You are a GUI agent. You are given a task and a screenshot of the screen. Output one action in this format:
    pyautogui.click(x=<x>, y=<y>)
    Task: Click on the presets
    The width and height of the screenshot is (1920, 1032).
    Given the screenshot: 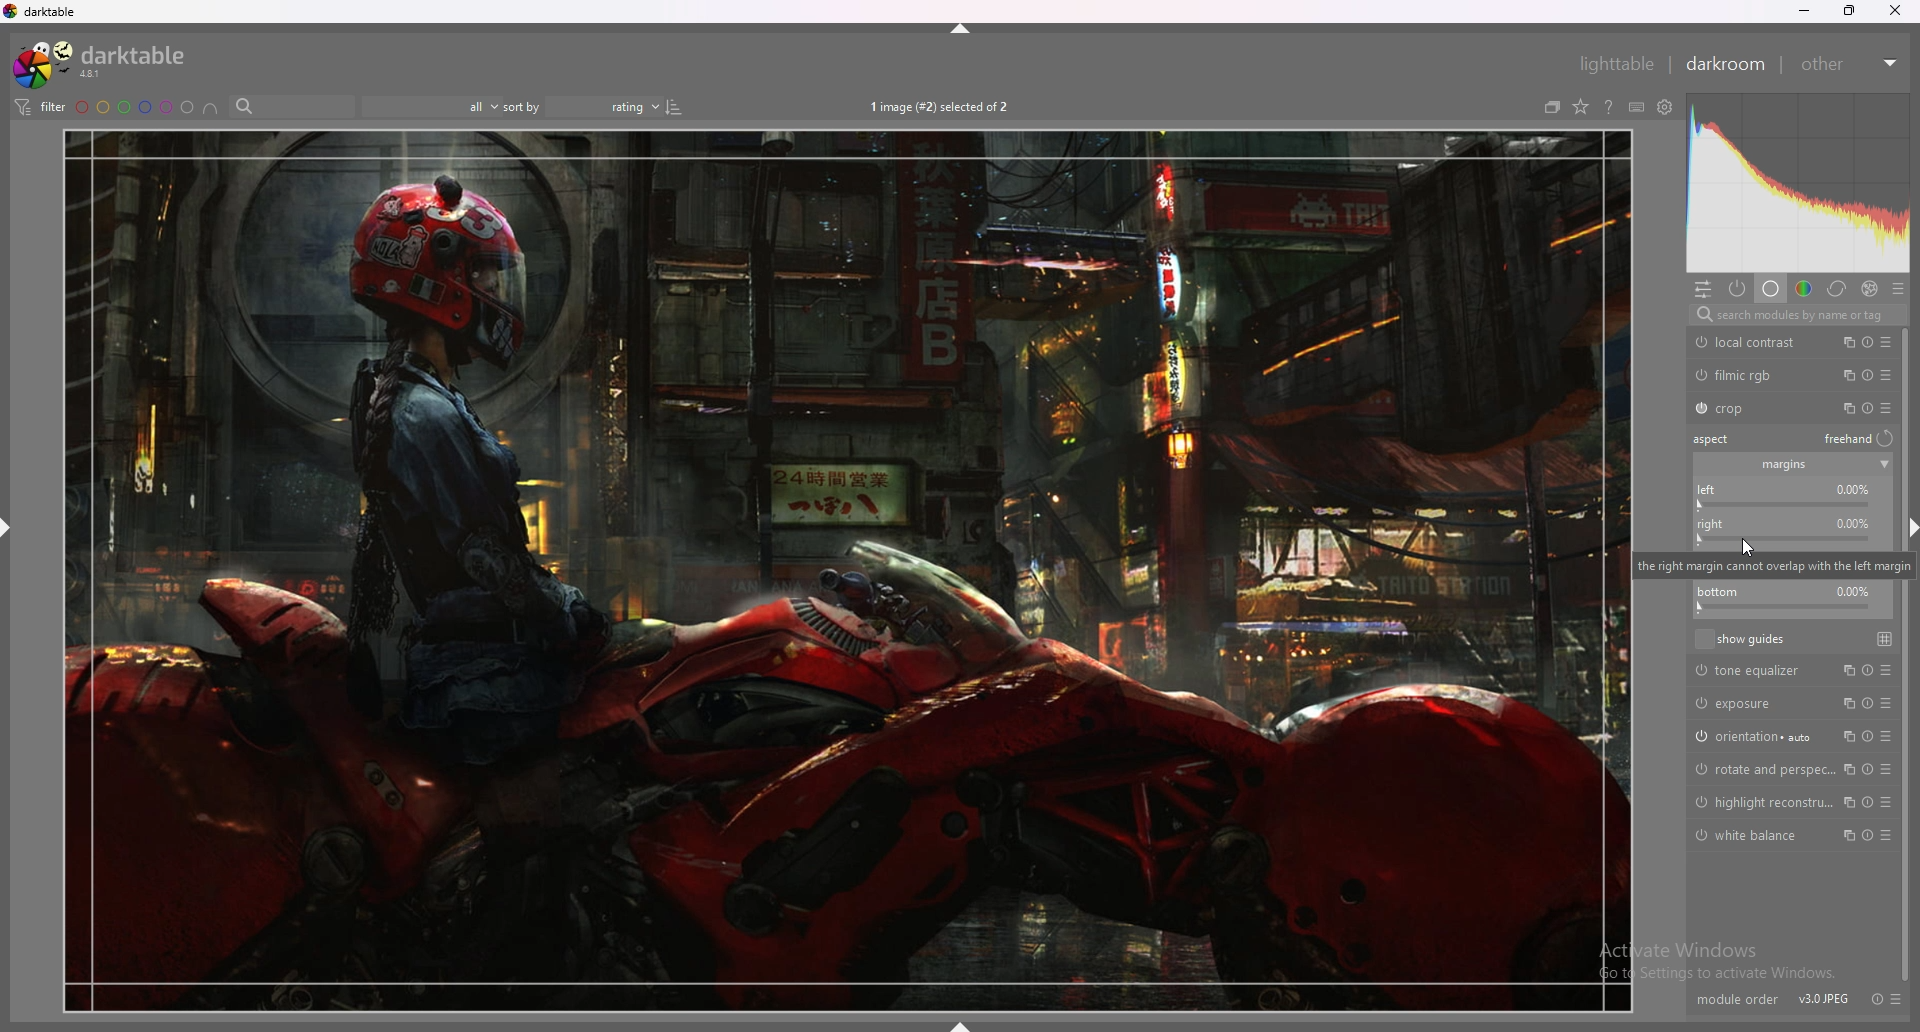 What is the action you would take?
    pyautogui.click(x=1886, y=407)
    